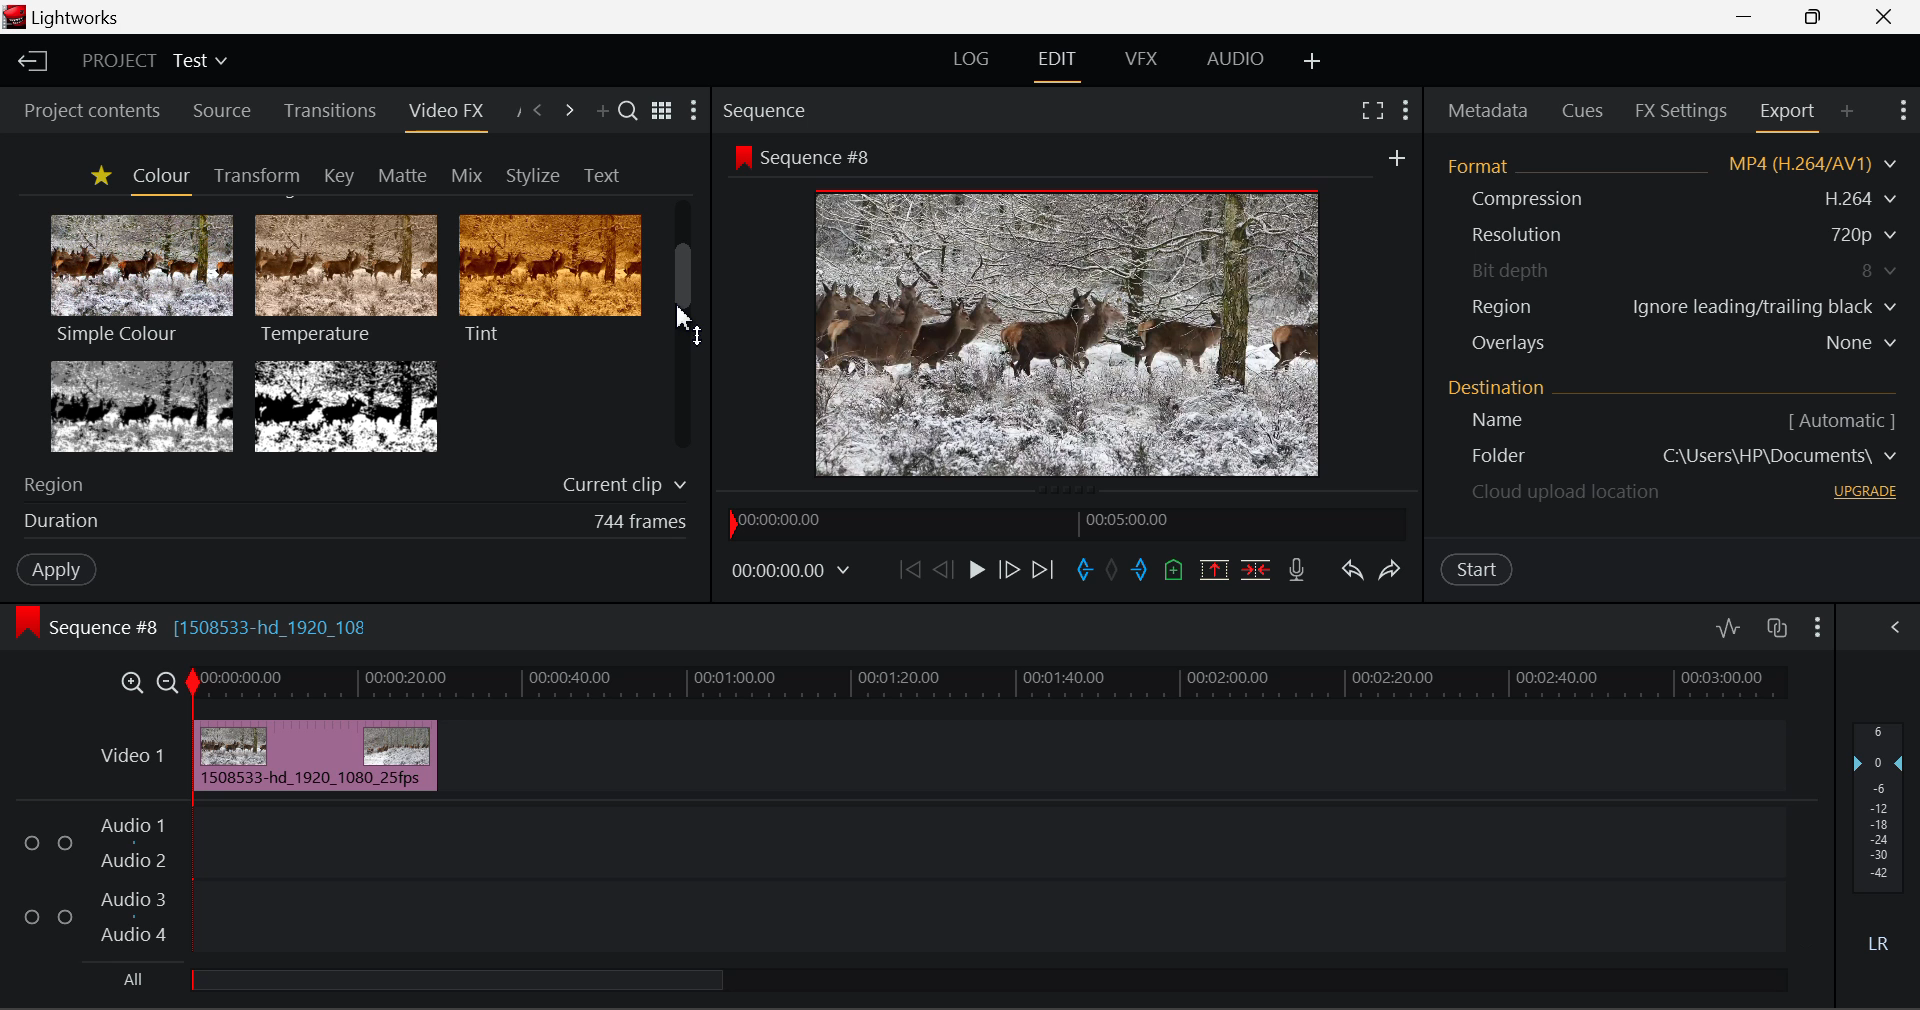 Image resolution: width=1920 pixels, height=1010 pixels. Describe the element at coordinates (129, 931) in the screenshot. I see `Audio 4` at that location.